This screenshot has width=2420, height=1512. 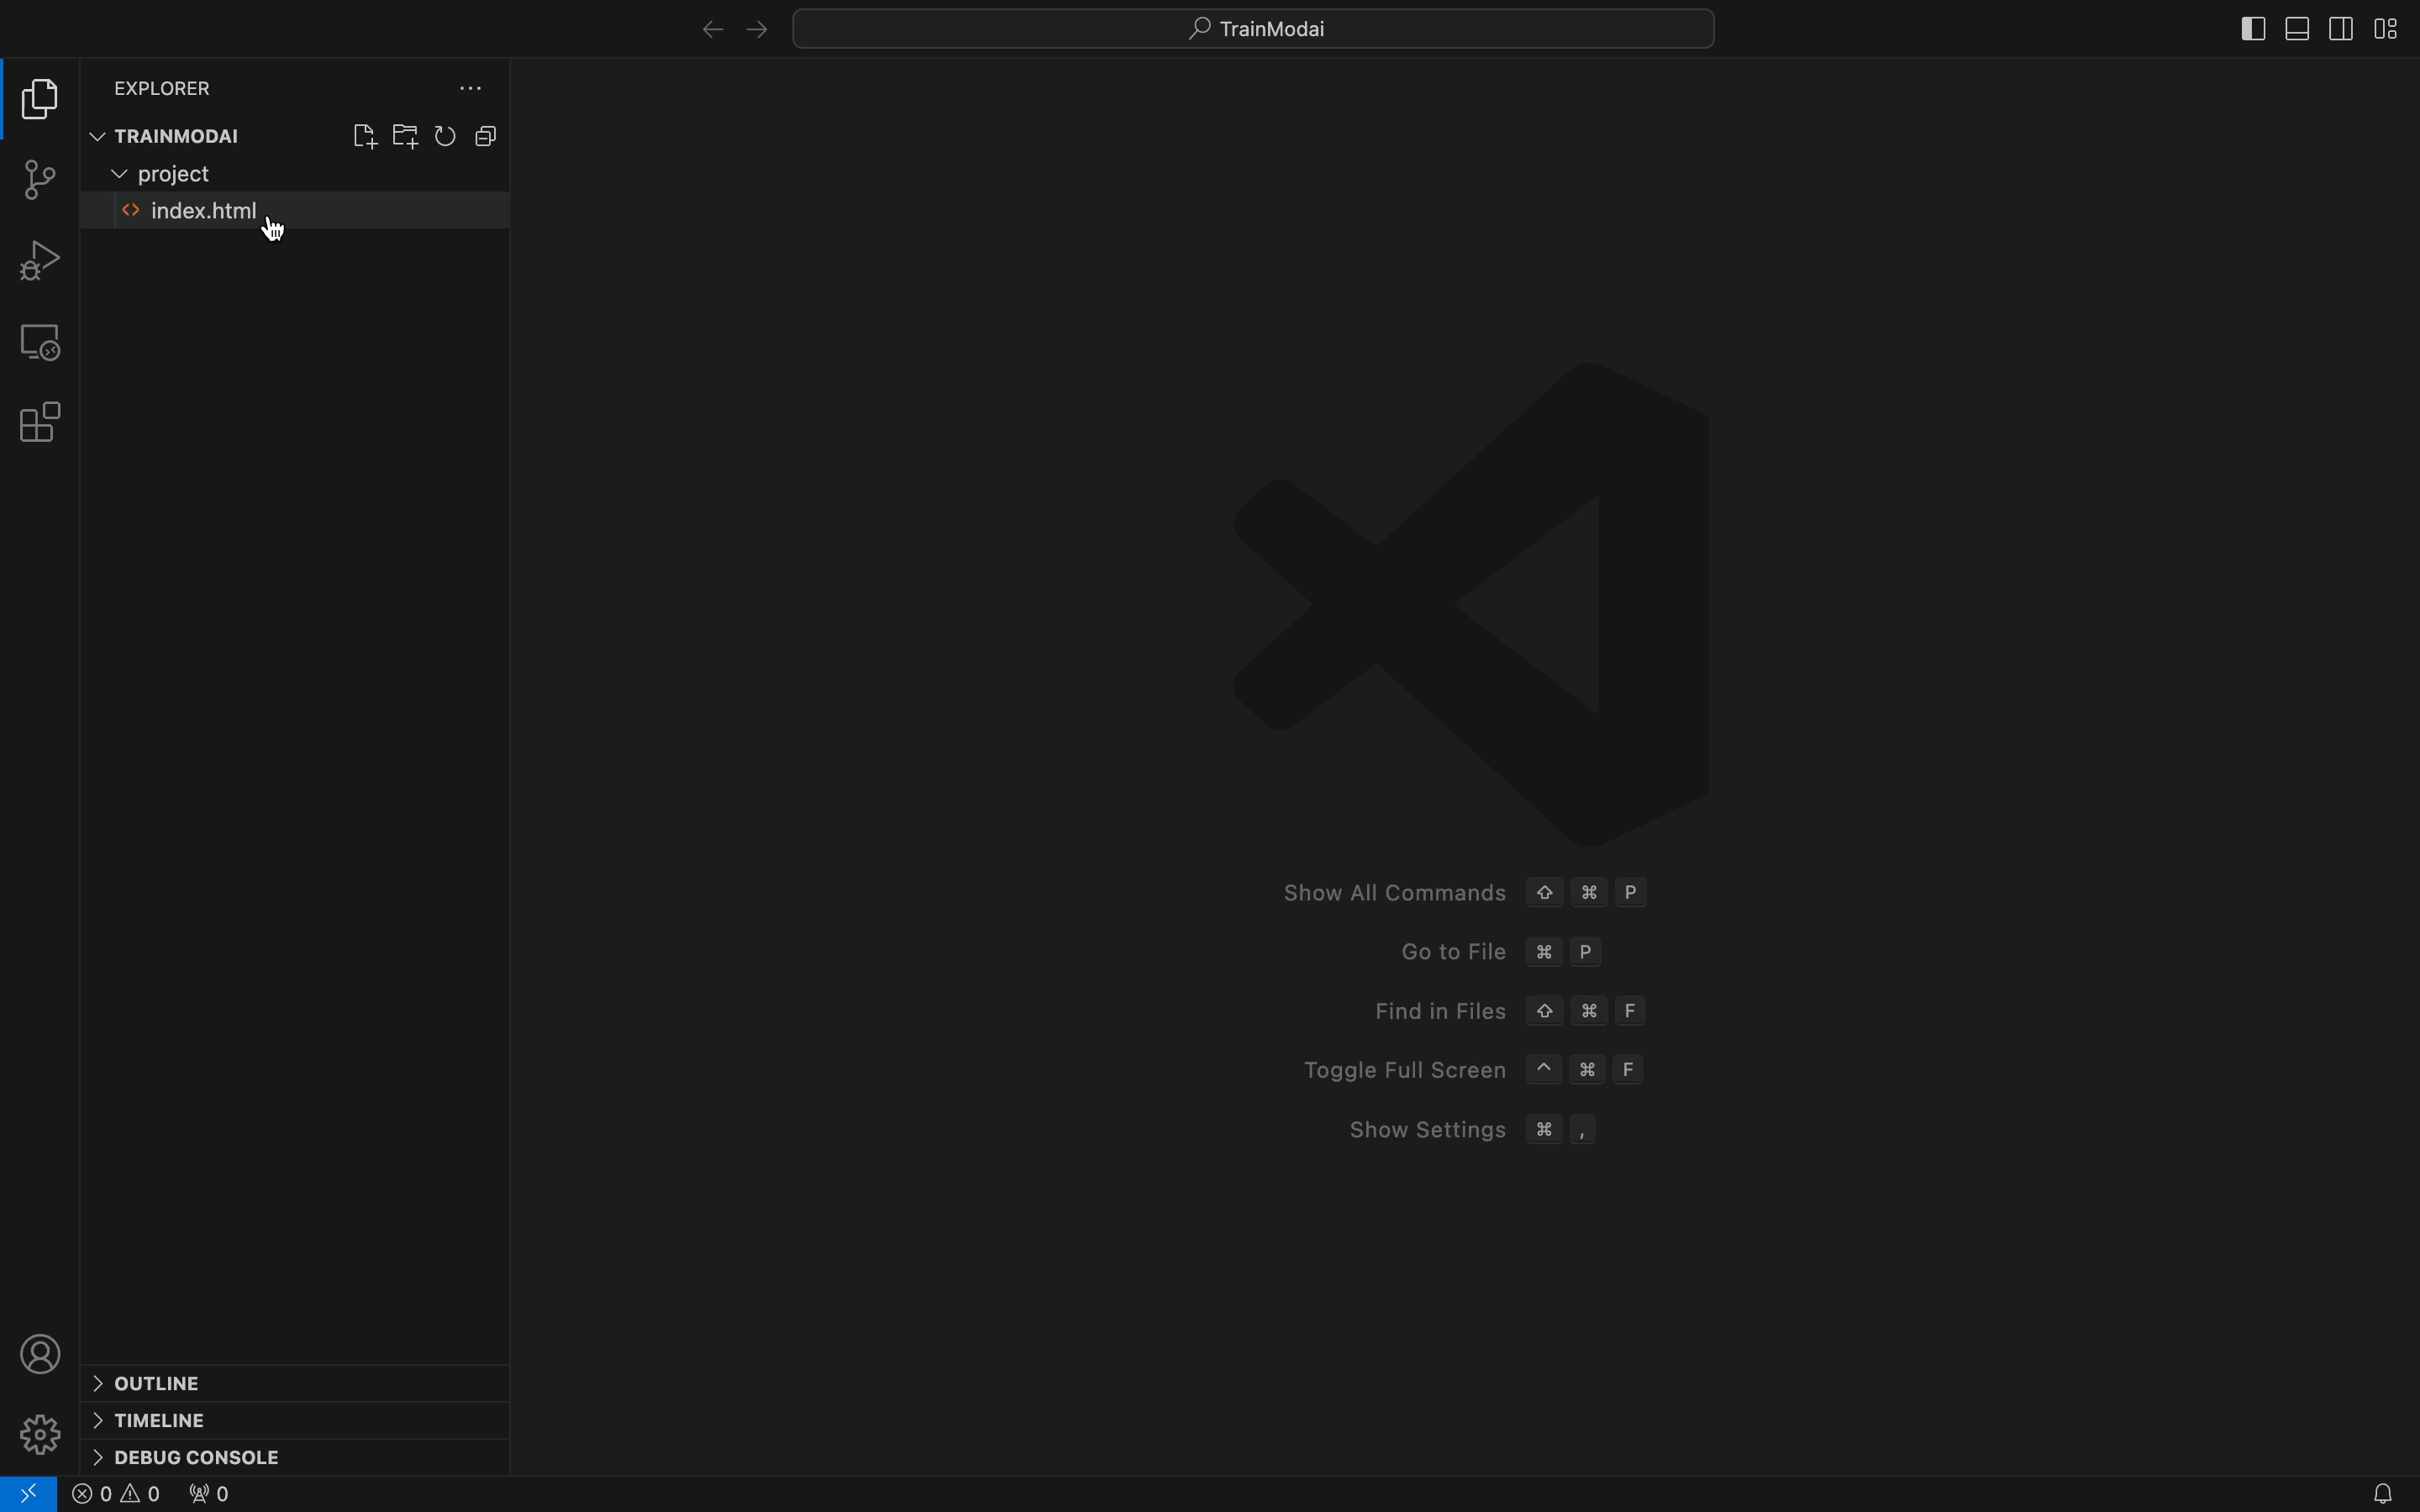 I want to click on file menus, so click(x=362, y=138).